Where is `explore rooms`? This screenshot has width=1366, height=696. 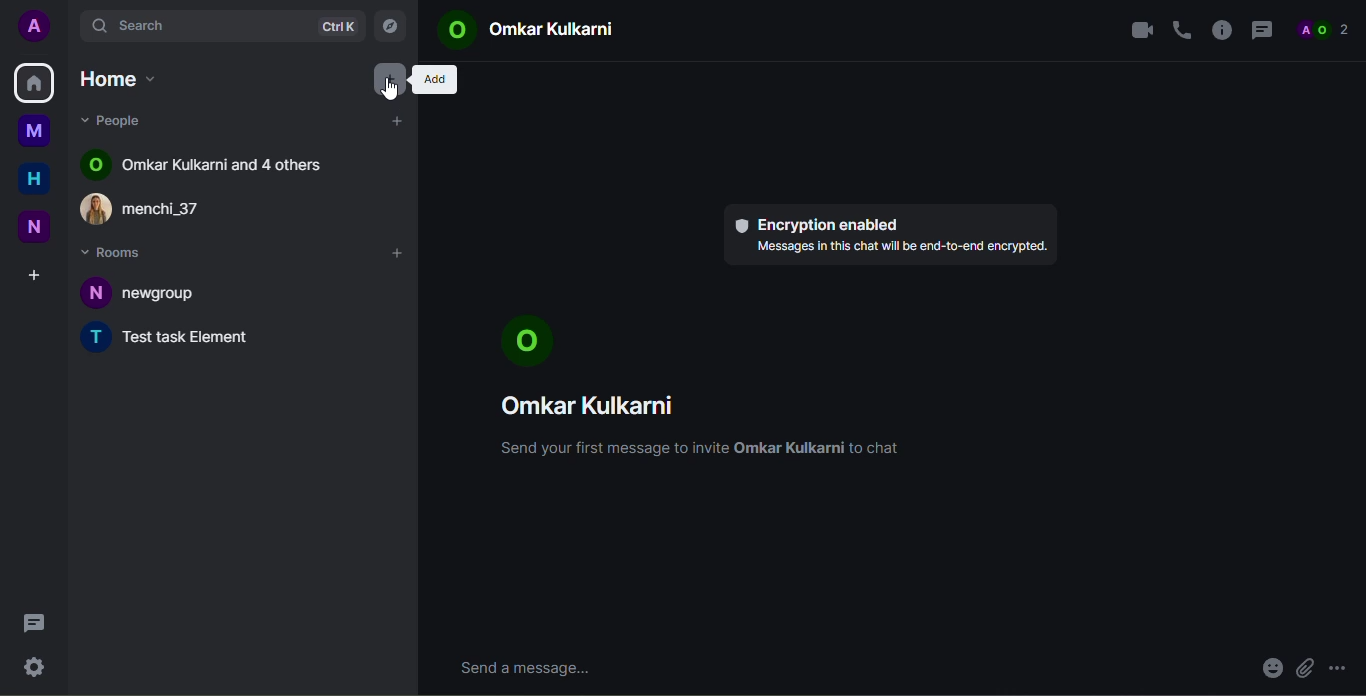 explore rooms is located at coordinates (389, 27).